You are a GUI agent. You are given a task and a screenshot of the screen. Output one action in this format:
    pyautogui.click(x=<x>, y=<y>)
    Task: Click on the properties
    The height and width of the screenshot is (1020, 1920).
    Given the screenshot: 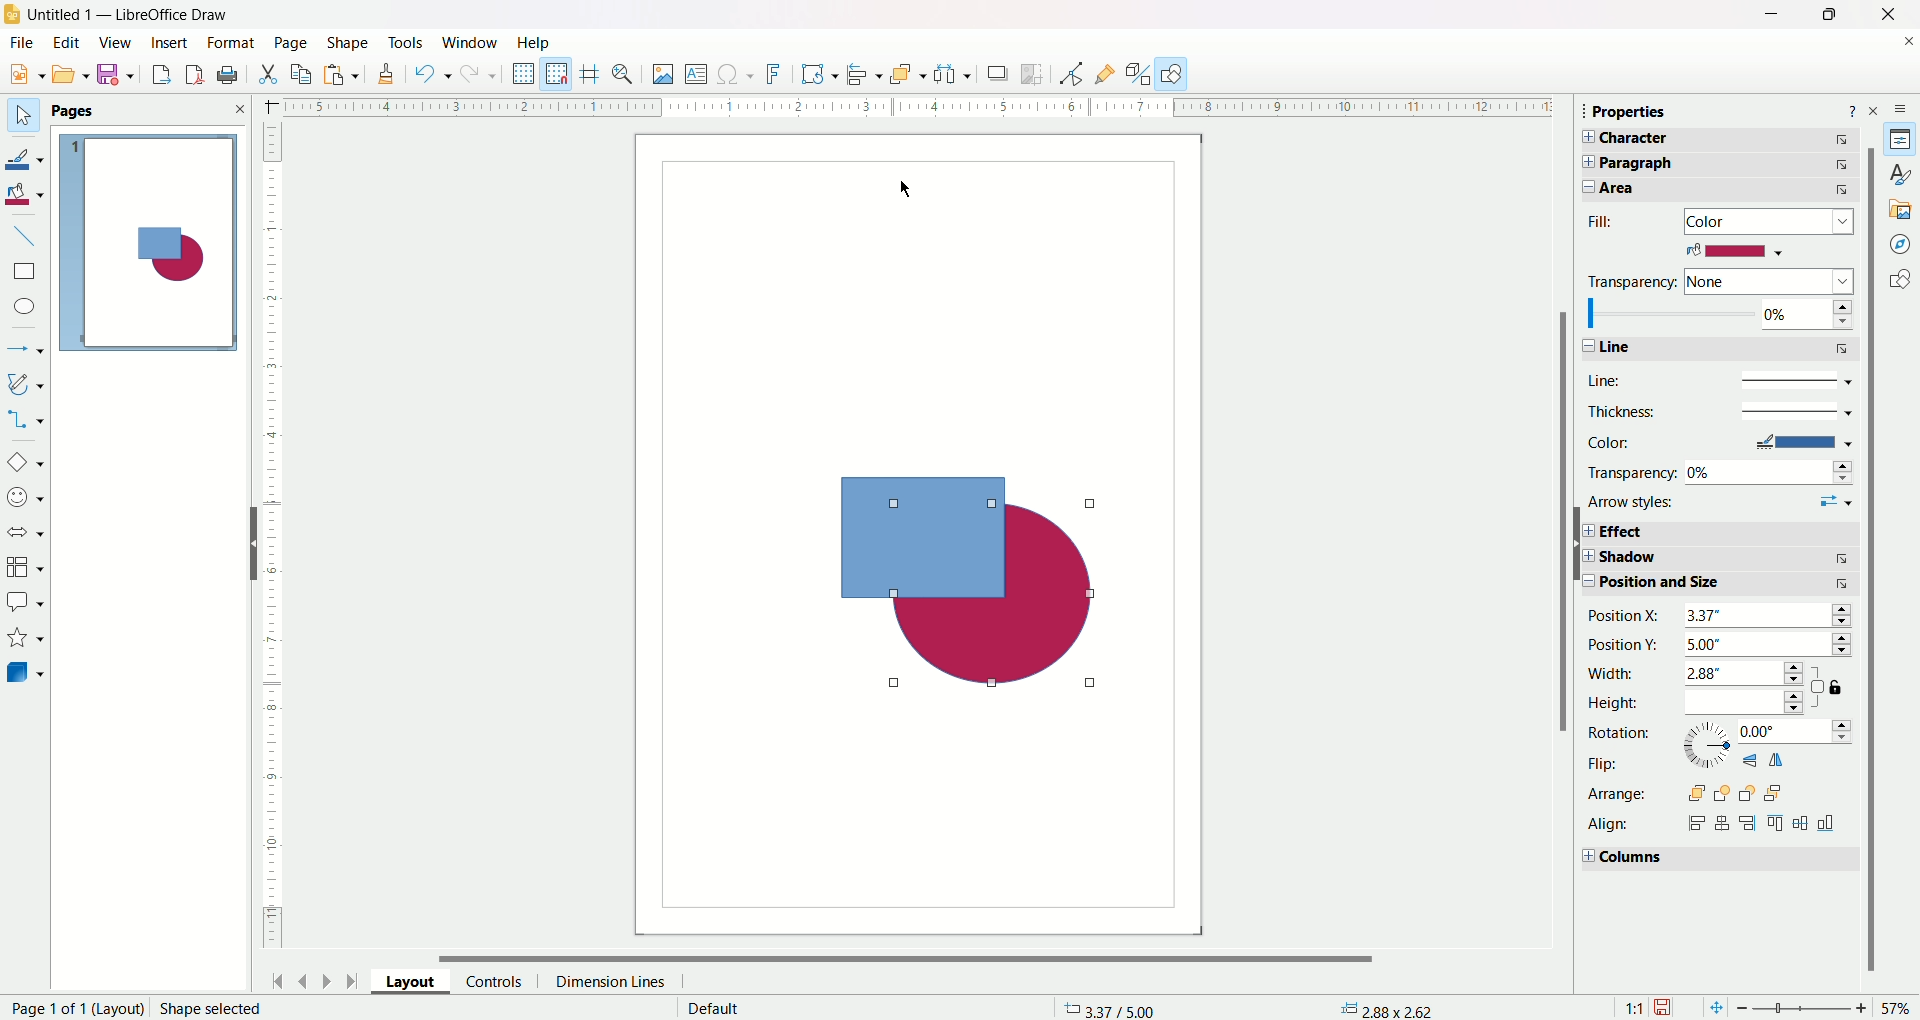 What is the action you would take?
    pyautogui.click(x=1643, y=113)
    